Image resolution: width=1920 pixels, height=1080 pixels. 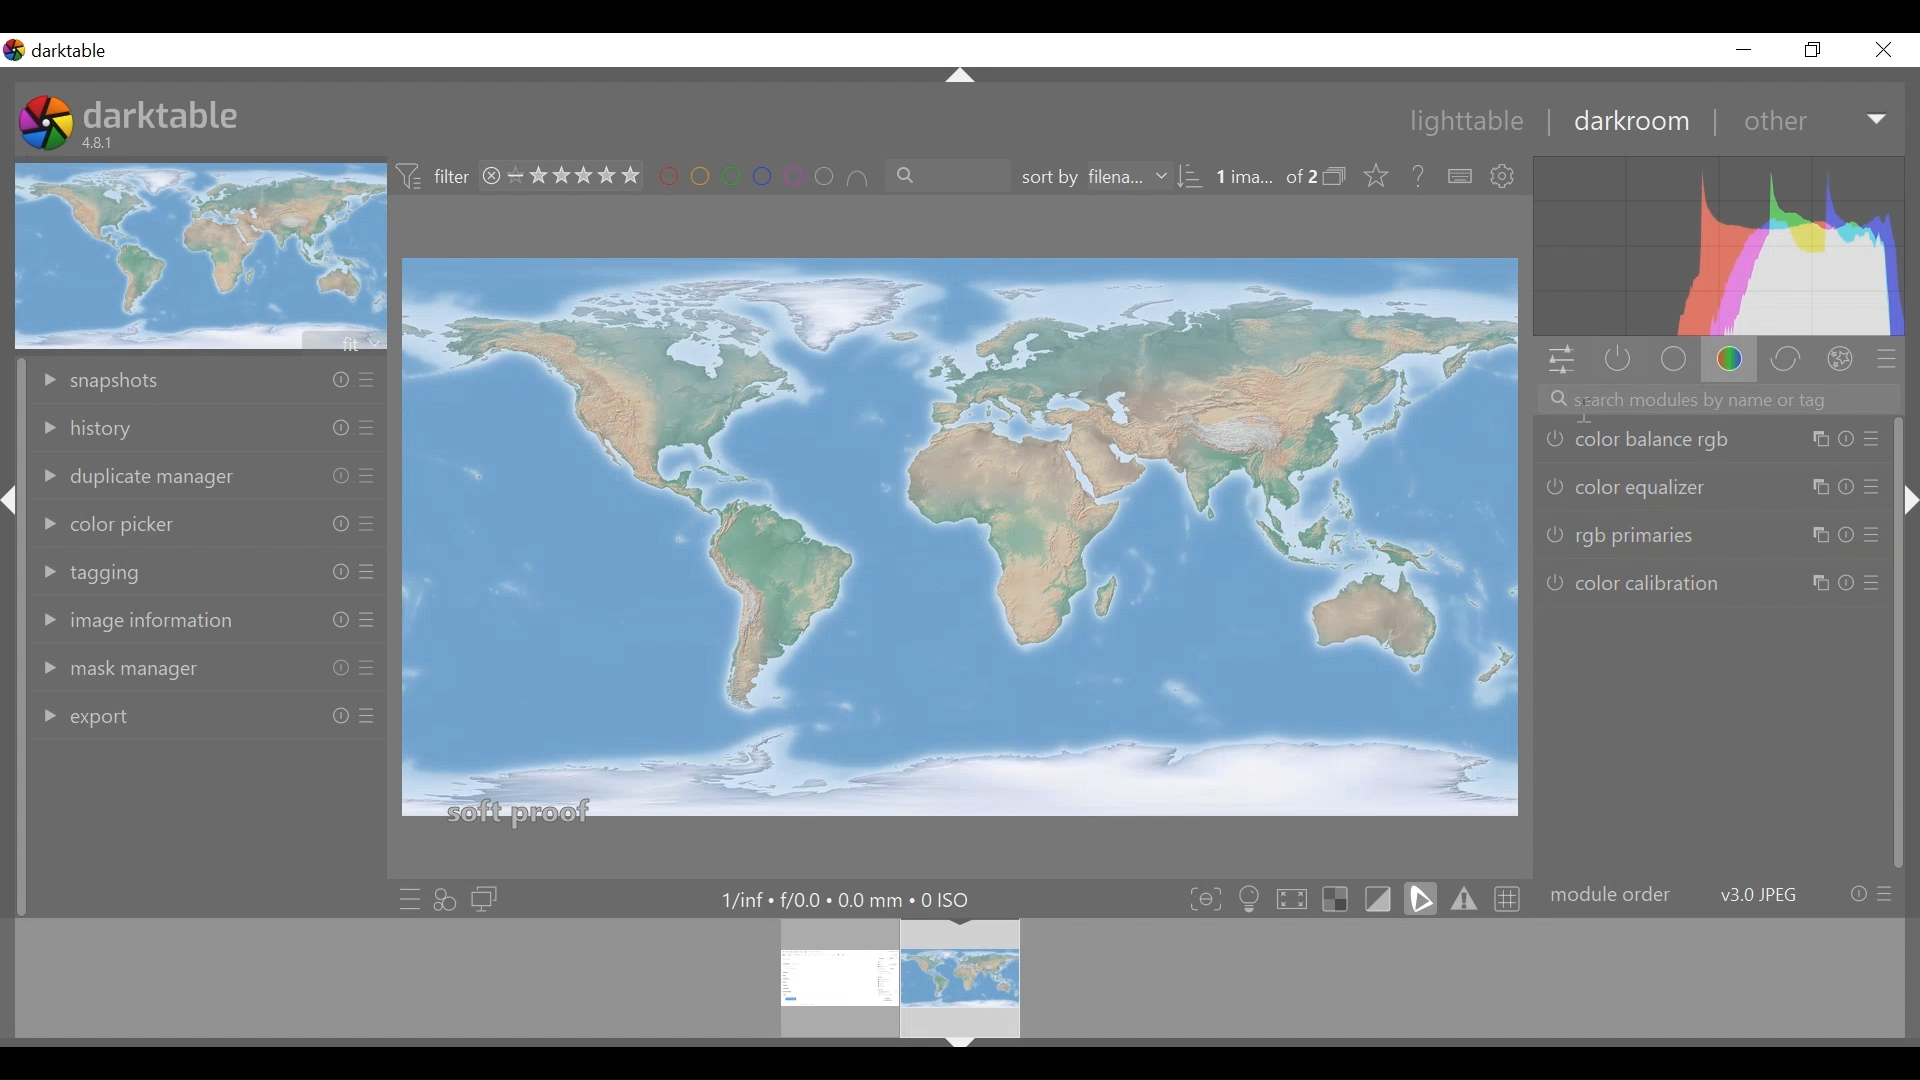 I want to click on image information, so click(x=139, y=621).